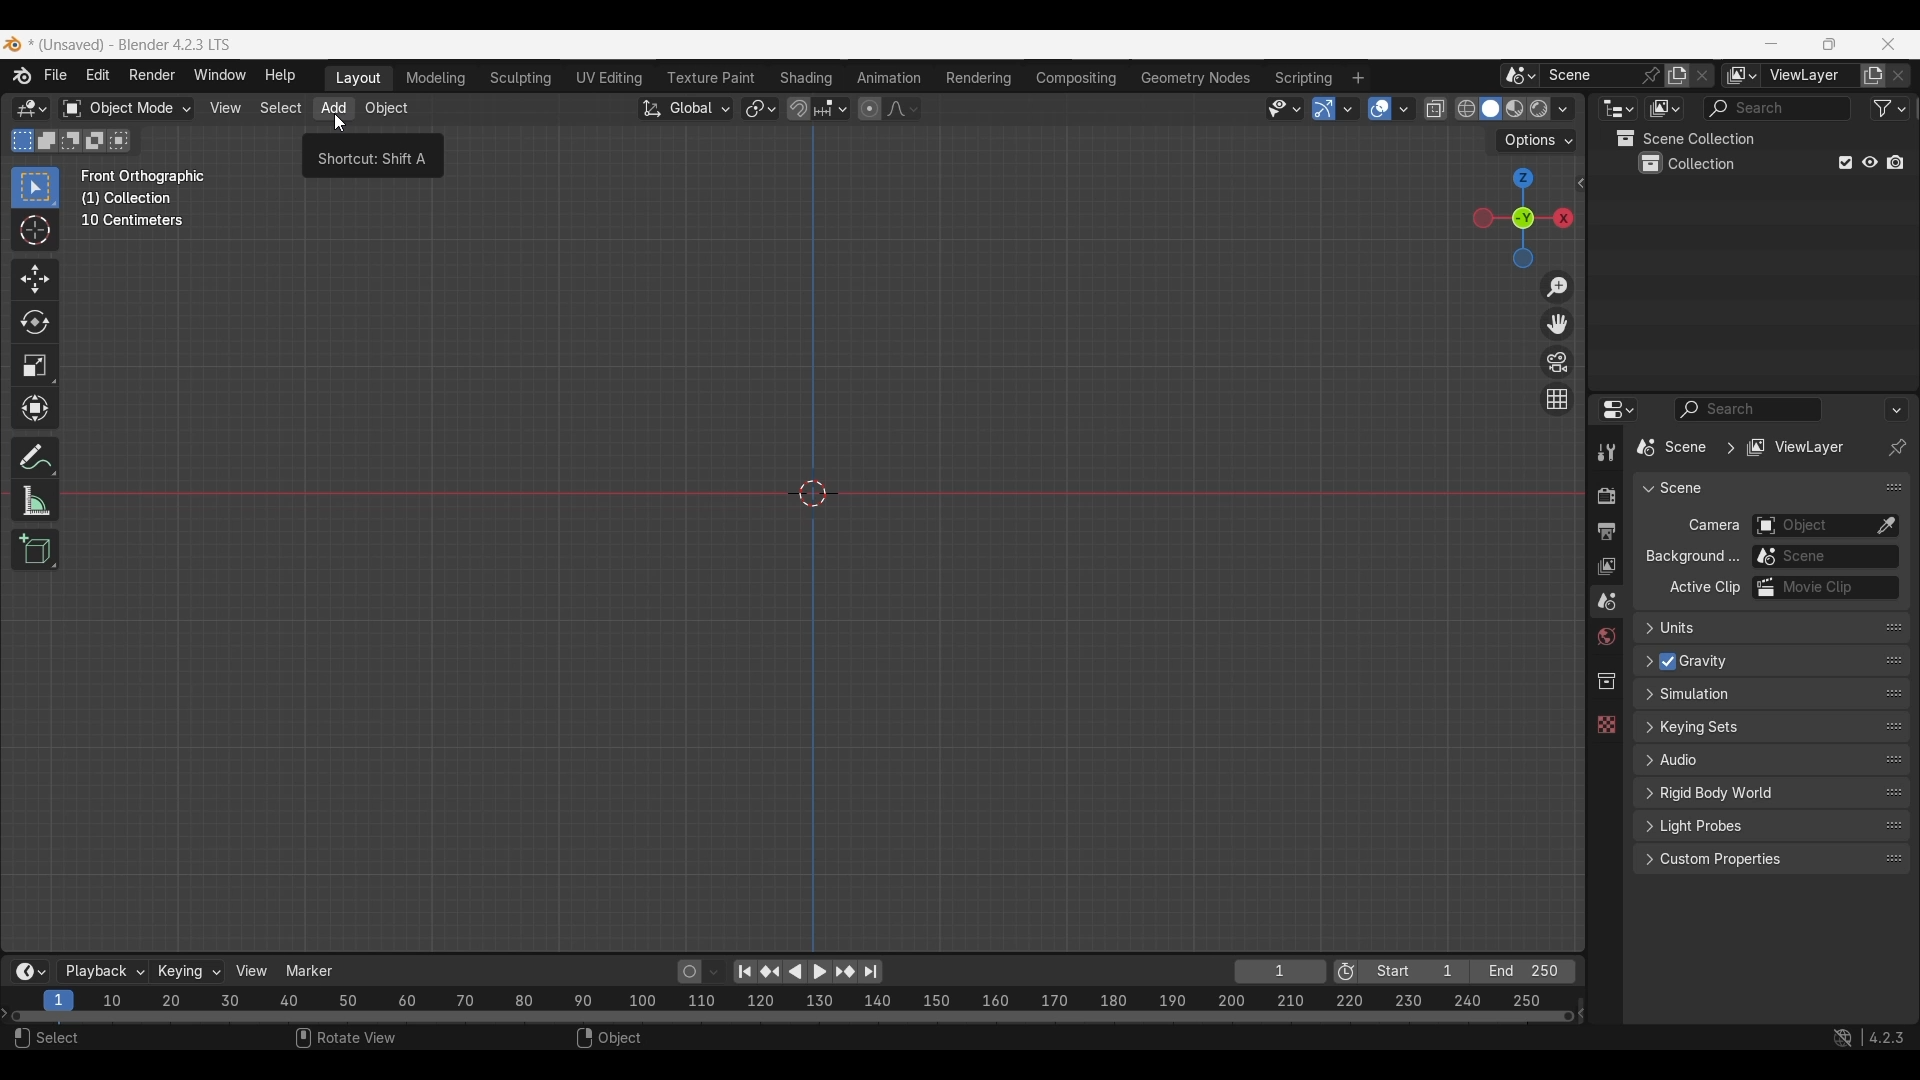 The image size is (1920, 1080). I want to click on Frames timeline slider, so click(791, 1018).